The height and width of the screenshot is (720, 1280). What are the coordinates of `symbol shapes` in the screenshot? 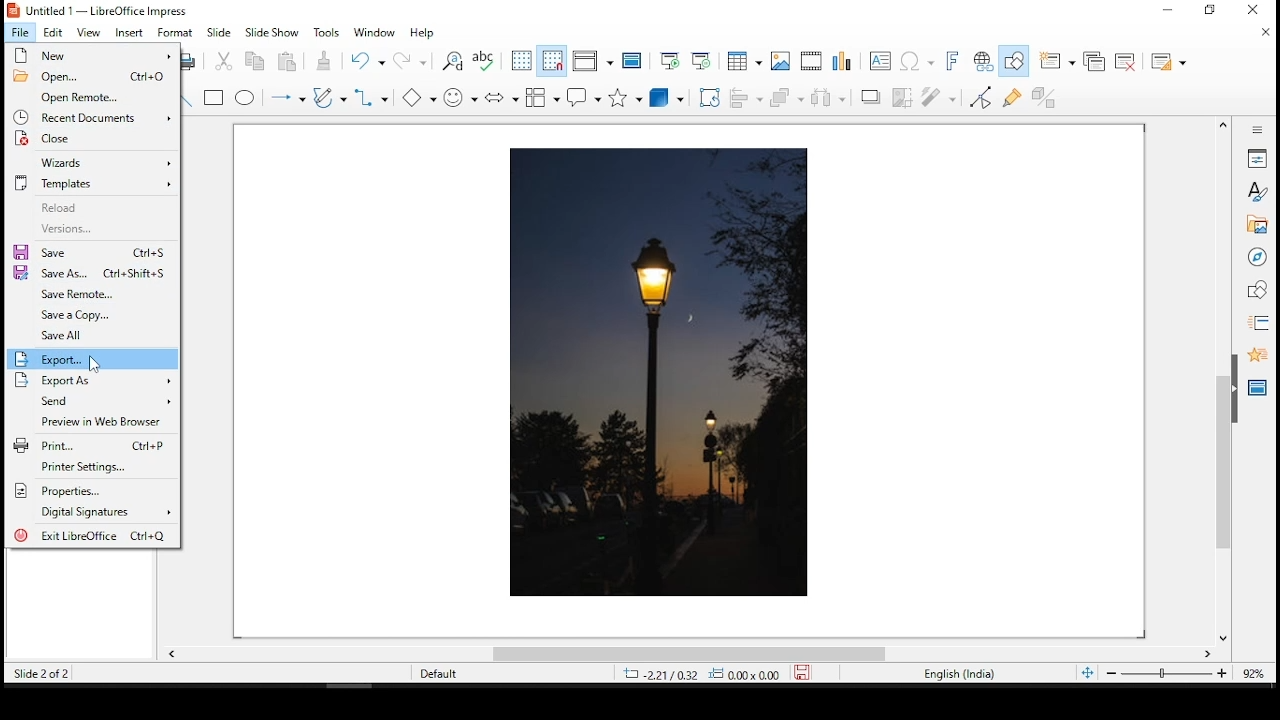 It's located at (459, 96).